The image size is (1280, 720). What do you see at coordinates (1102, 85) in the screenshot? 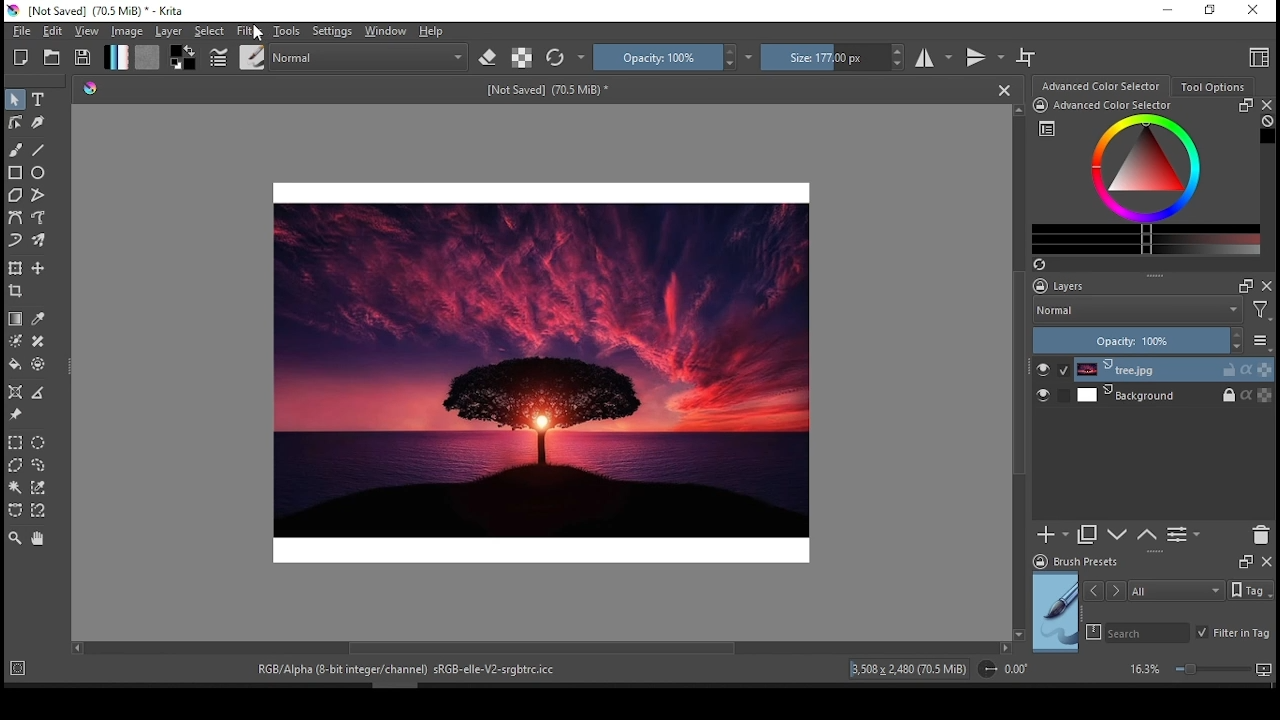
I see `color selection wheel` at bounding box center [1102, 85].